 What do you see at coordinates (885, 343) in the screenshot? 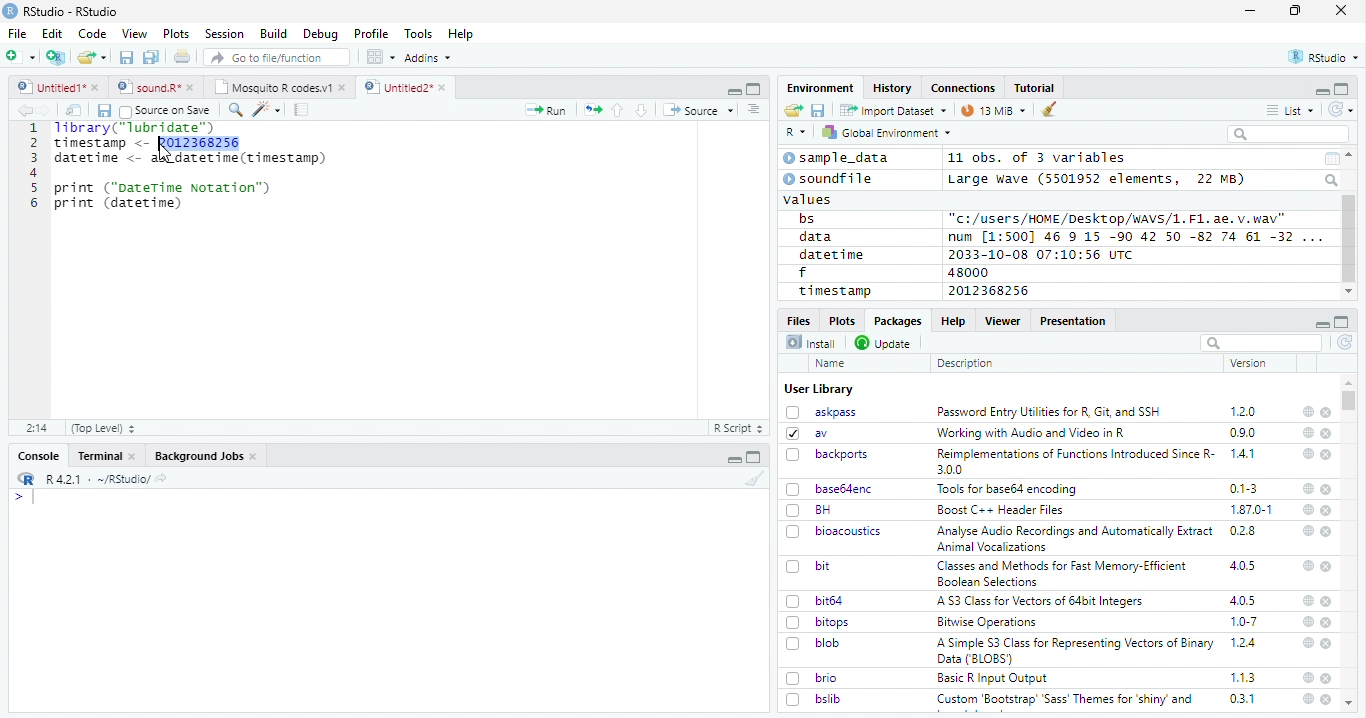
I see `Update` at bounding box center [885, 343].